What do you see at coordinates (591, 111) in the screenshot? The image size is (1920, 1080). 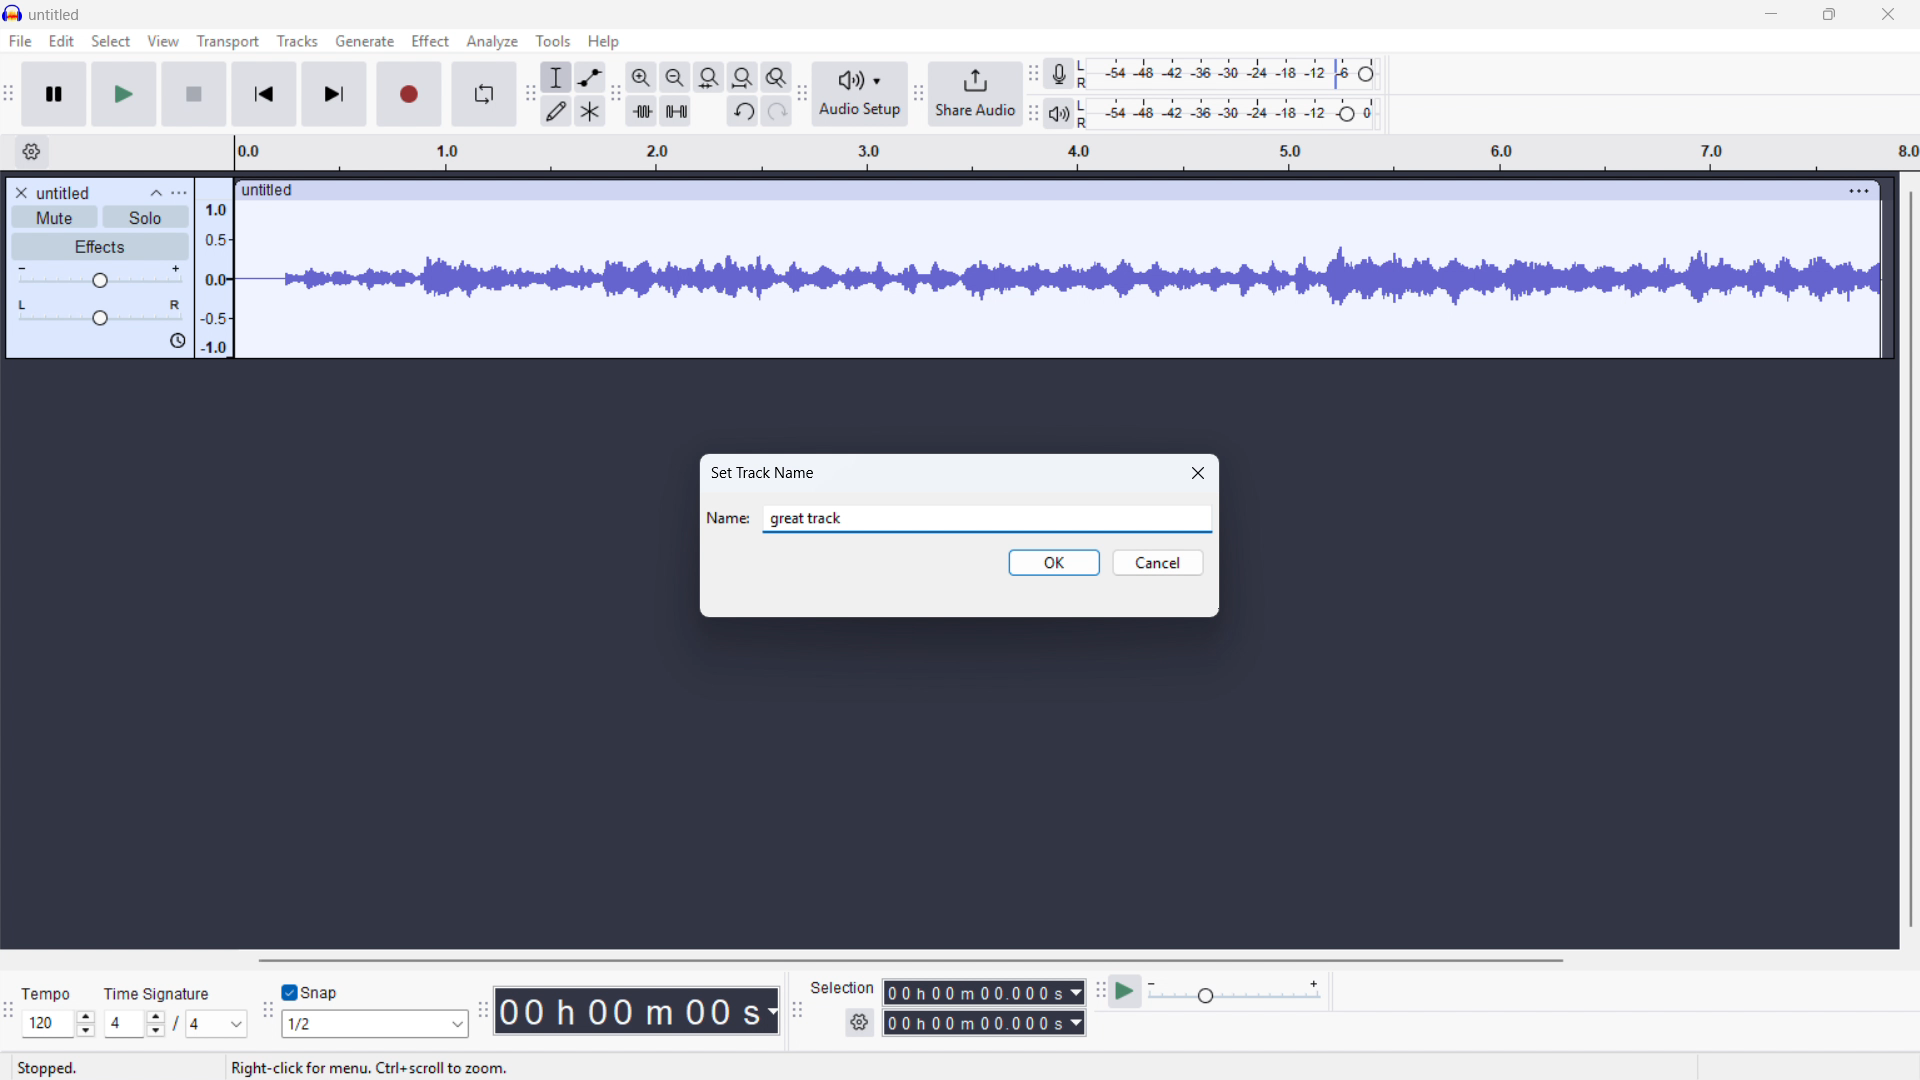 I see `Multi - tool ` at bounding box center [591, 111].